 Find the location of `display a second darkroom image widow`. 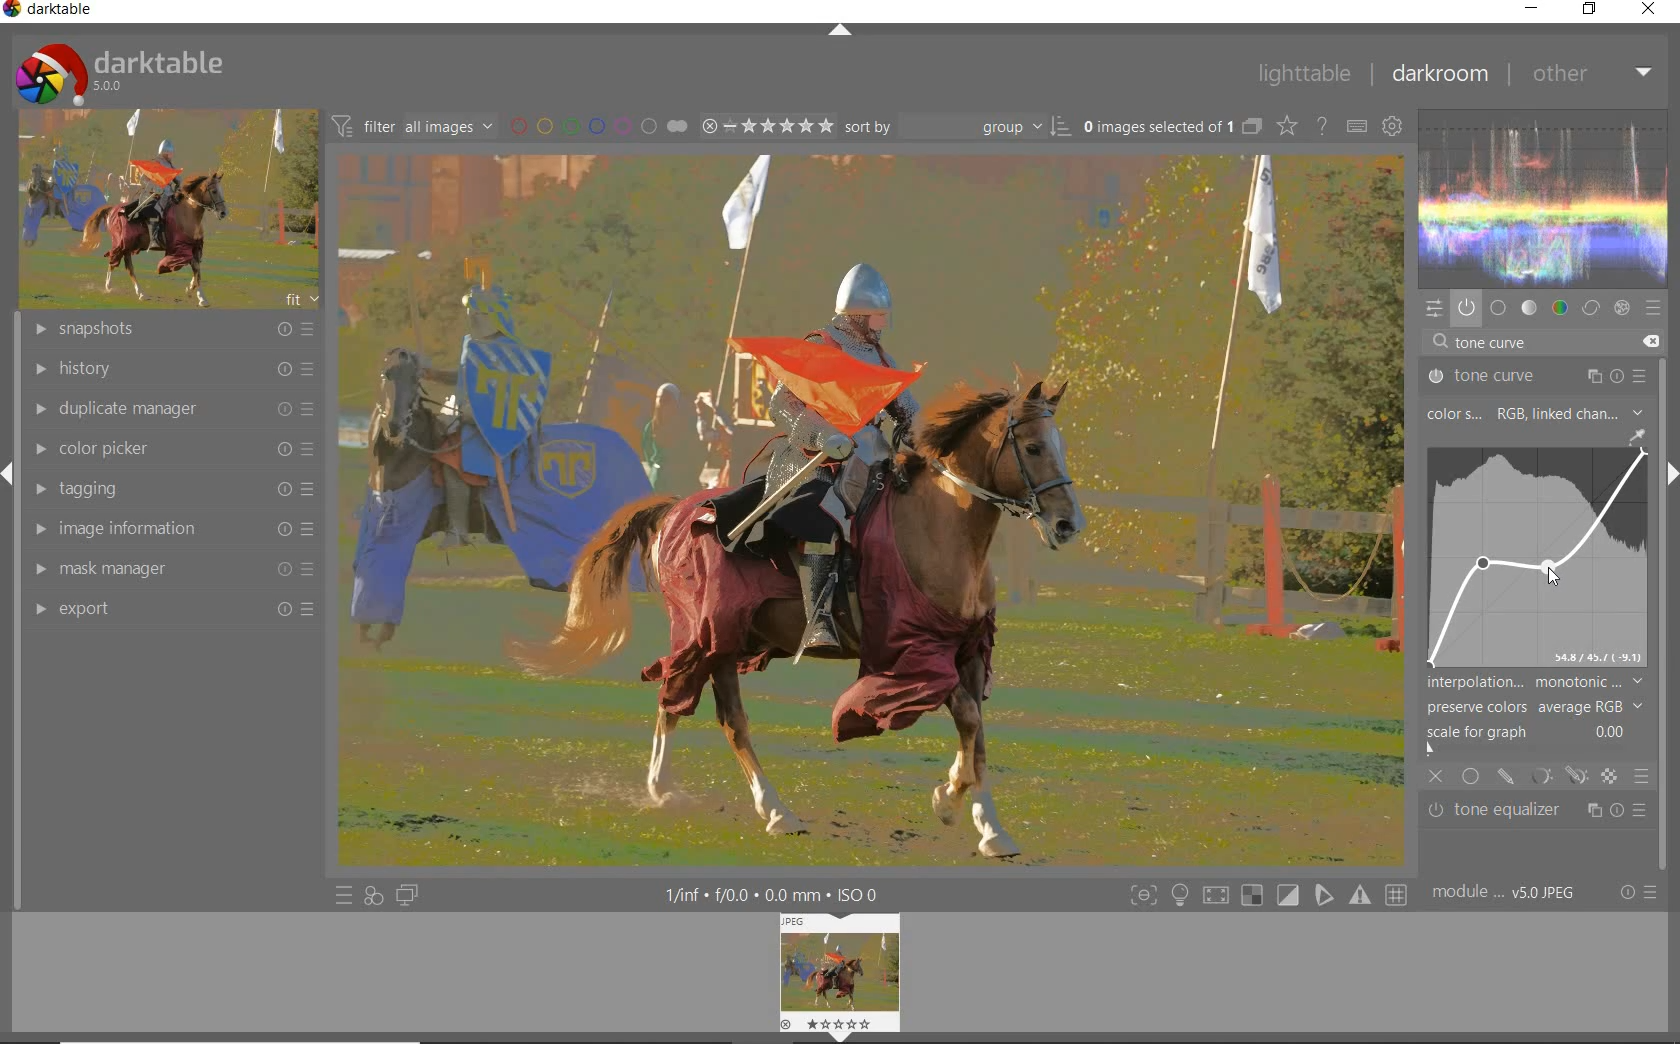

display a second darkroom image widow is located at coordinates (408, 894).